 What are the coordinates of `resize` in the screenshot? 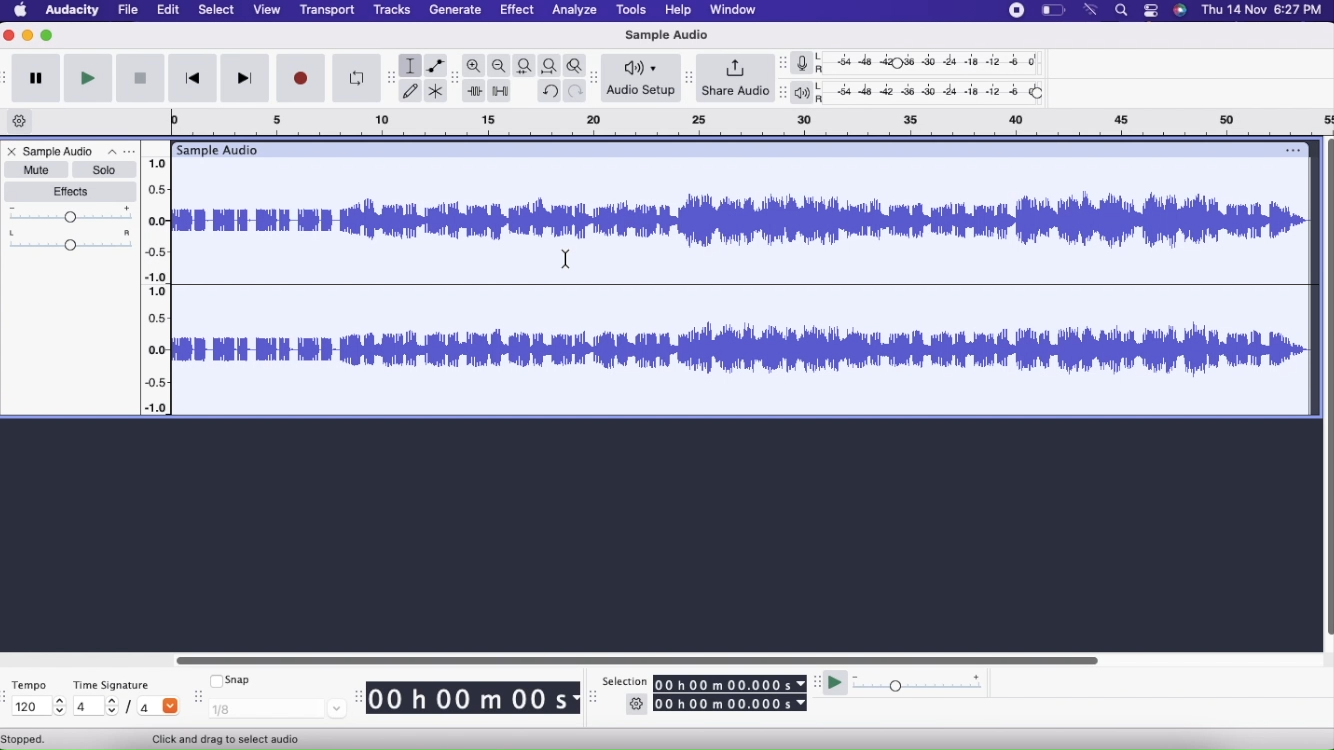 It's located at (689, 77).